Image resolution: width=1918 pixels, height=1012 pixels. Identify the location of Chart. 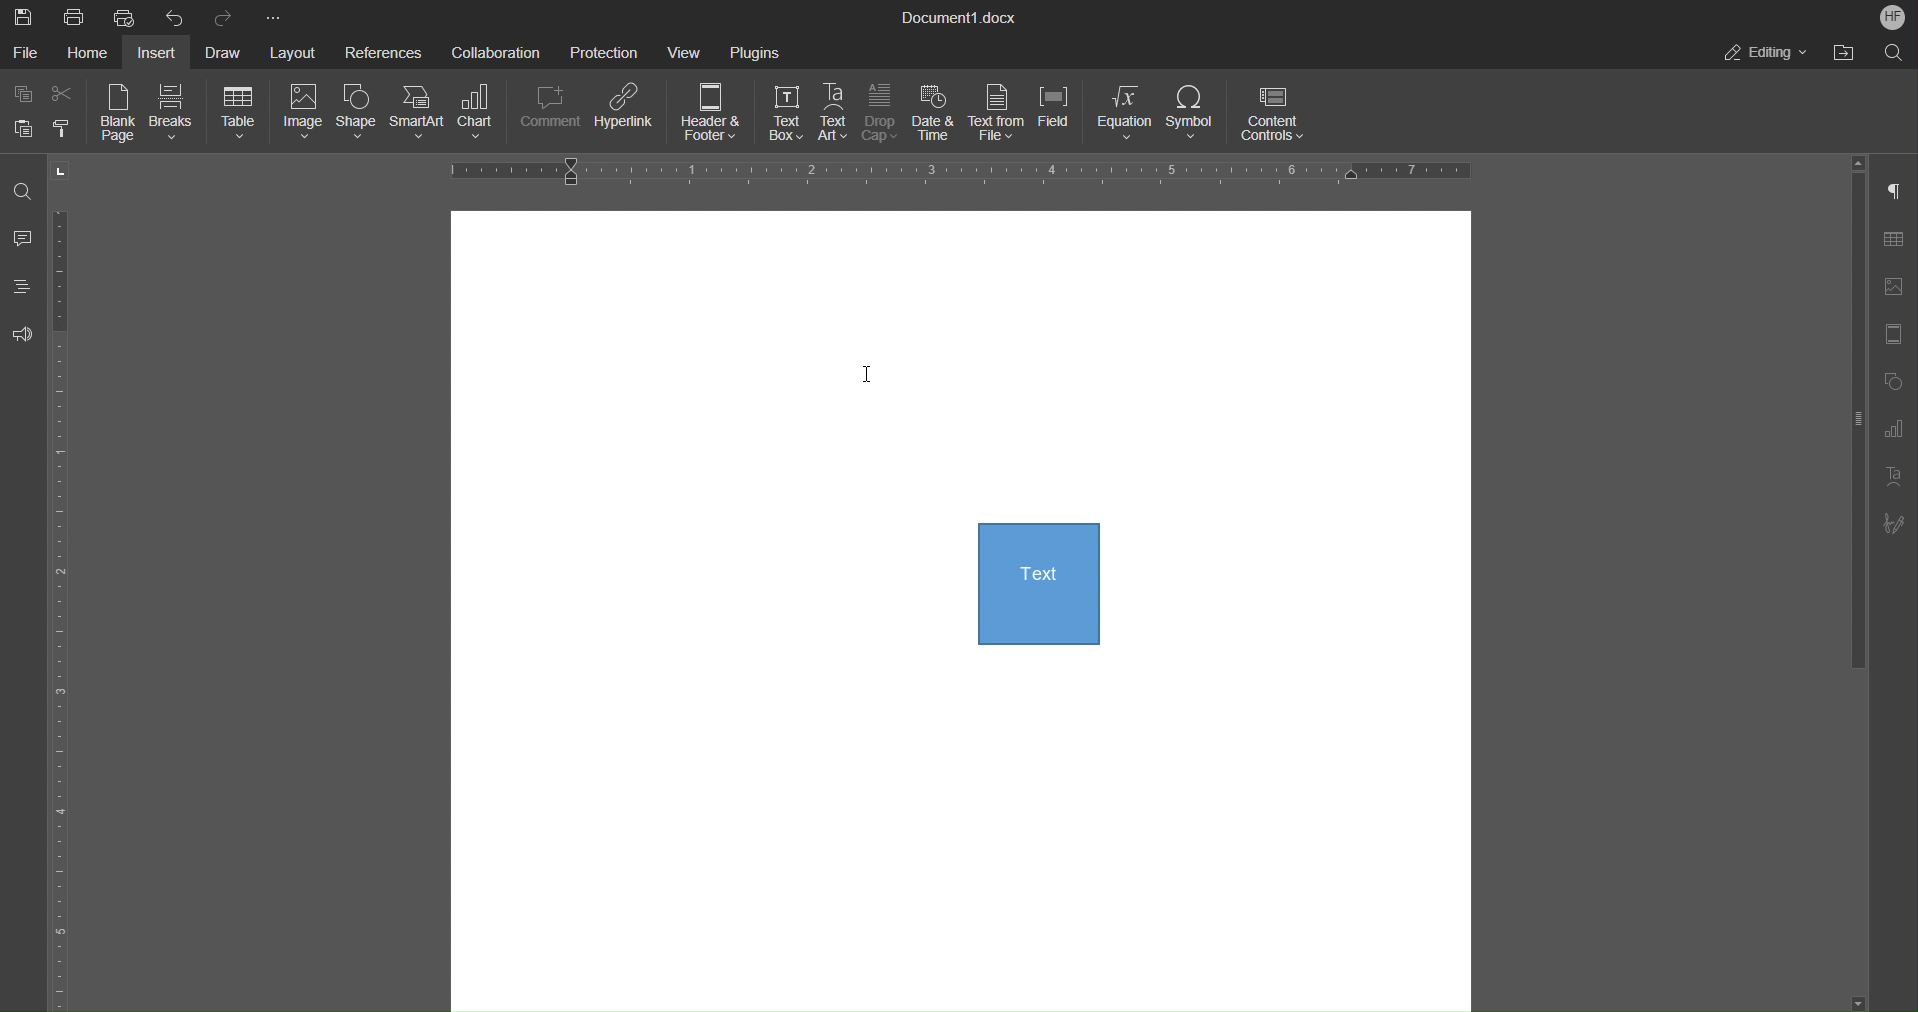
(484, 115).